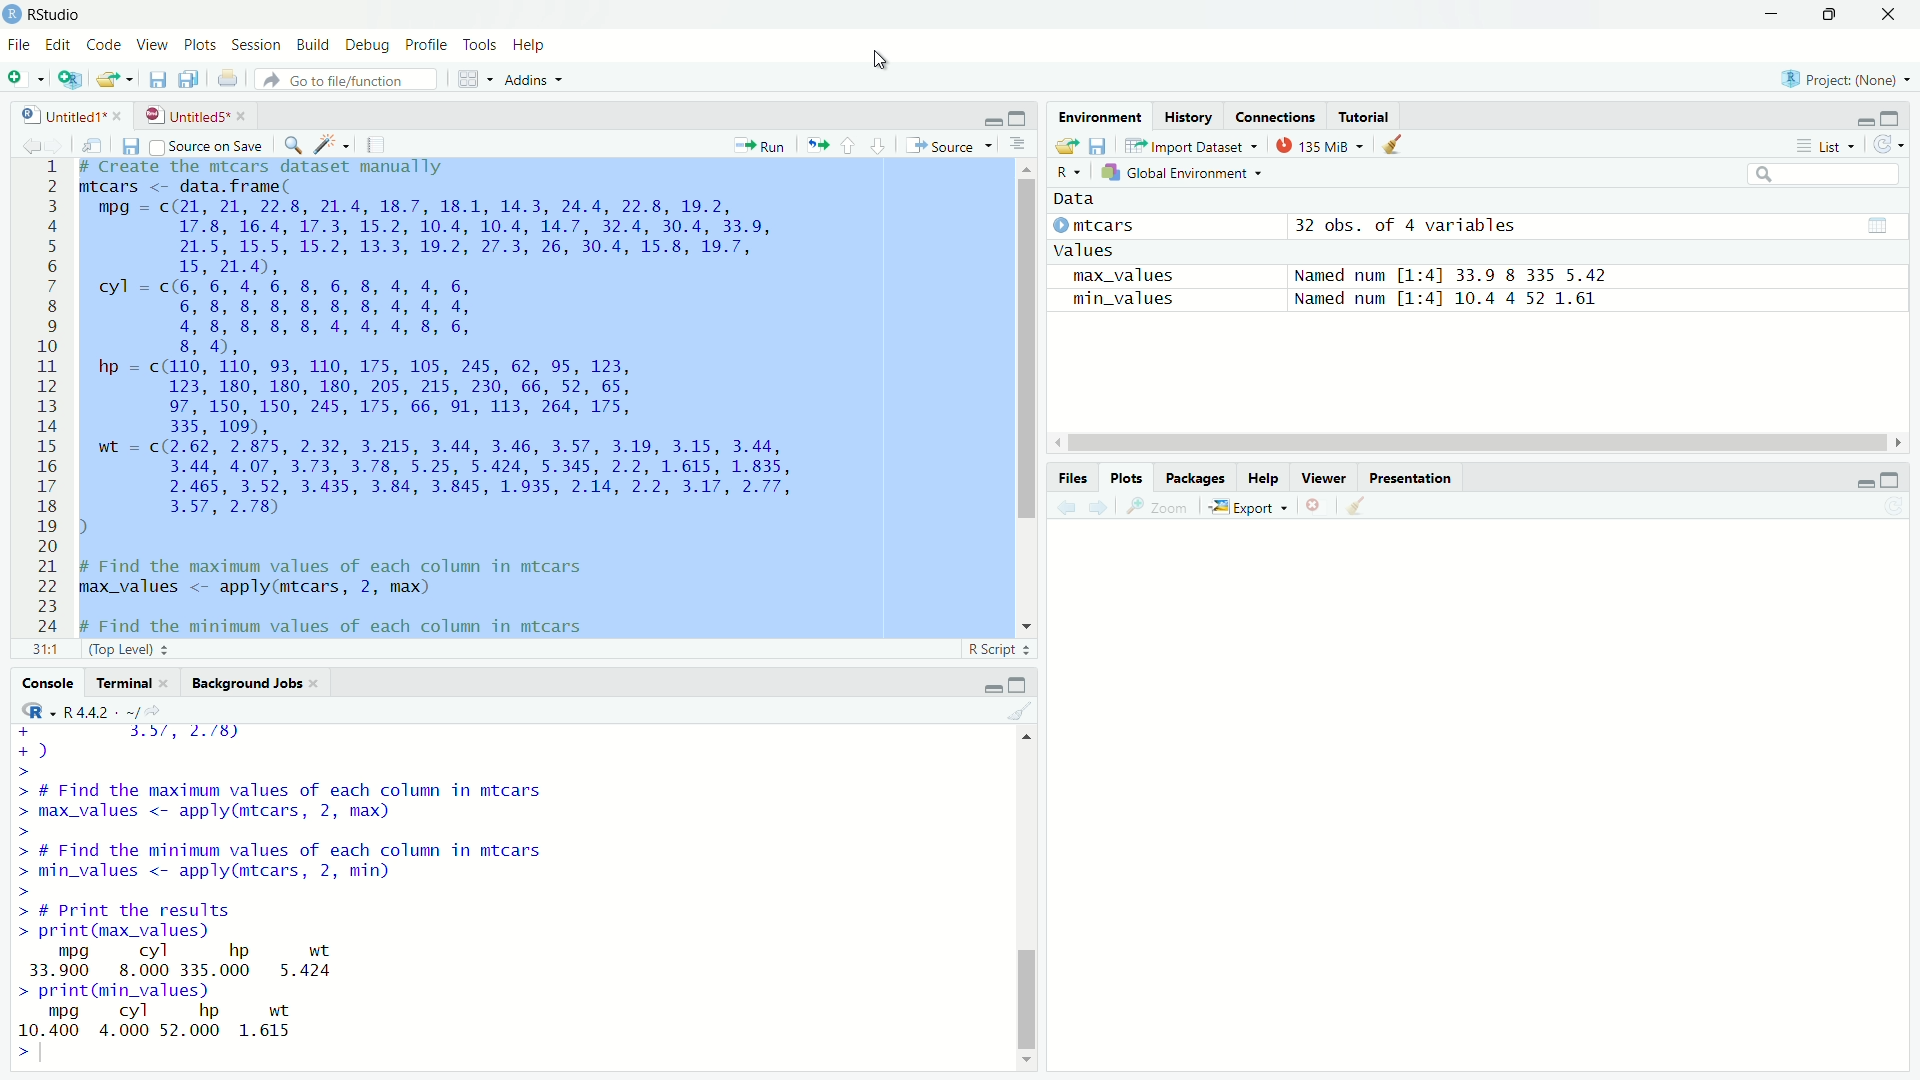  What do you see at coordinates (1018, 682) in the screenshot?
I see `maximise` at bounding box center [1018, 682].